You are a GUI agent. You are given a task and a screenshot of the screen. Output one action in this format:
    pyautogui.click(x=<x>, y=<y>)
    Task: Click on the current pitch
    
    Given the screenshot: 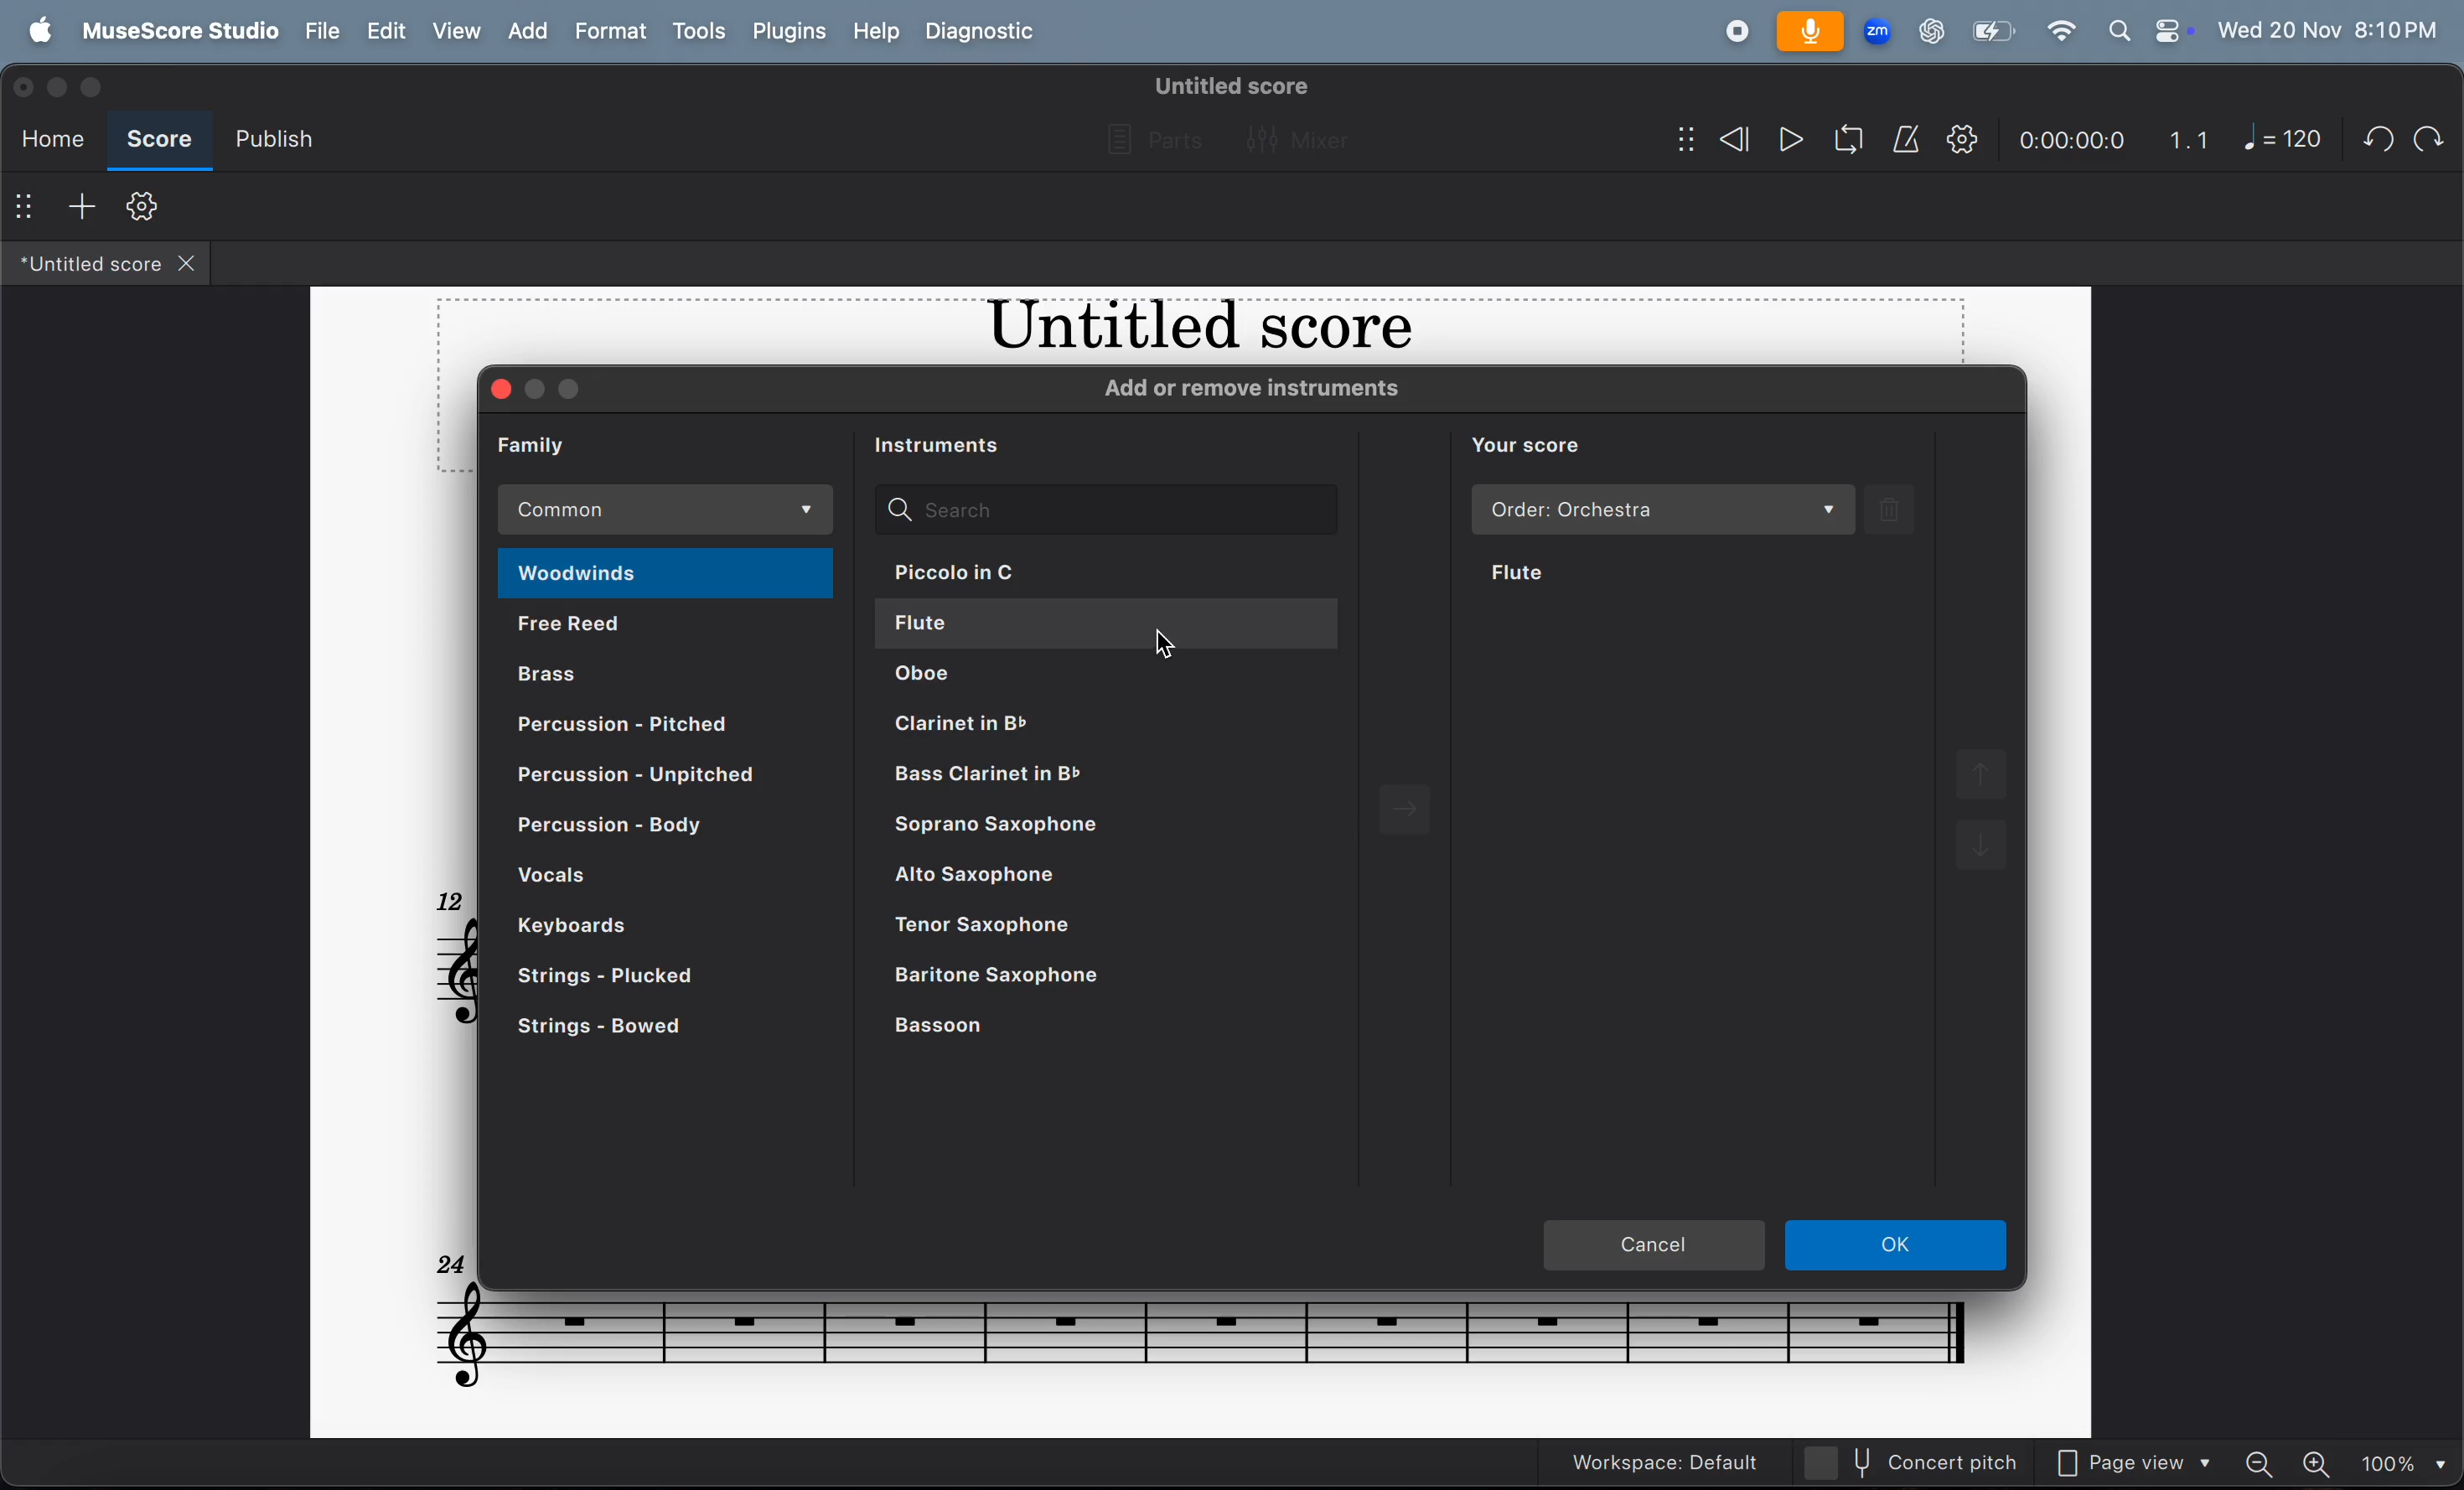 What is the action you would take?
    pyautogui.click(x=1913, y=1459)
    